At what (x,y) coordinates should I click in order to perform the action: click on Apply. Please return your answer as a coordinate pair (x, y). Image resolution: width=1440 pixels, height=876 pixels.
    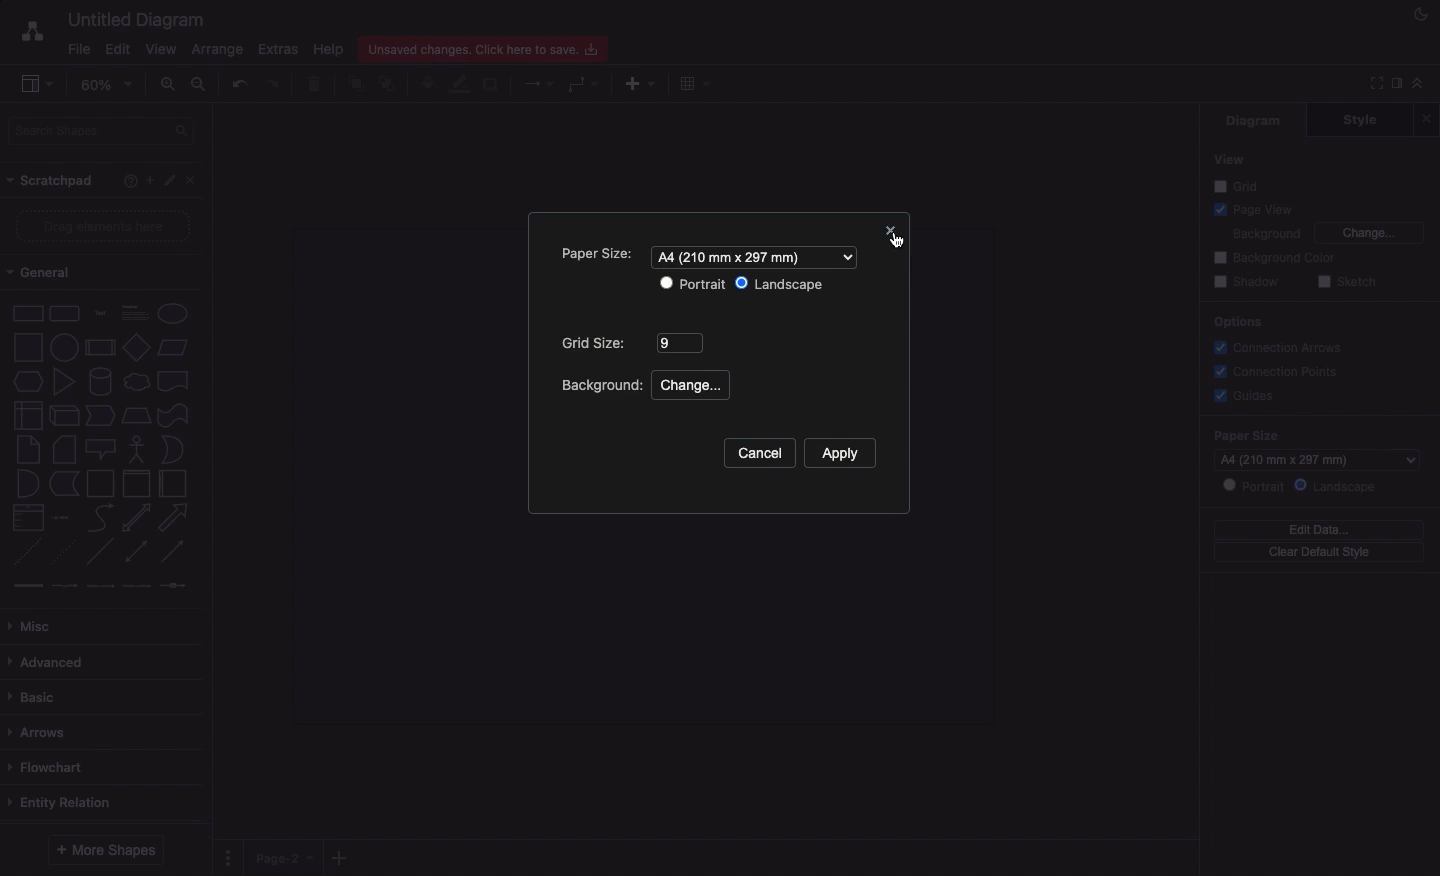
    Looking at the image, I should click on (841, 455).